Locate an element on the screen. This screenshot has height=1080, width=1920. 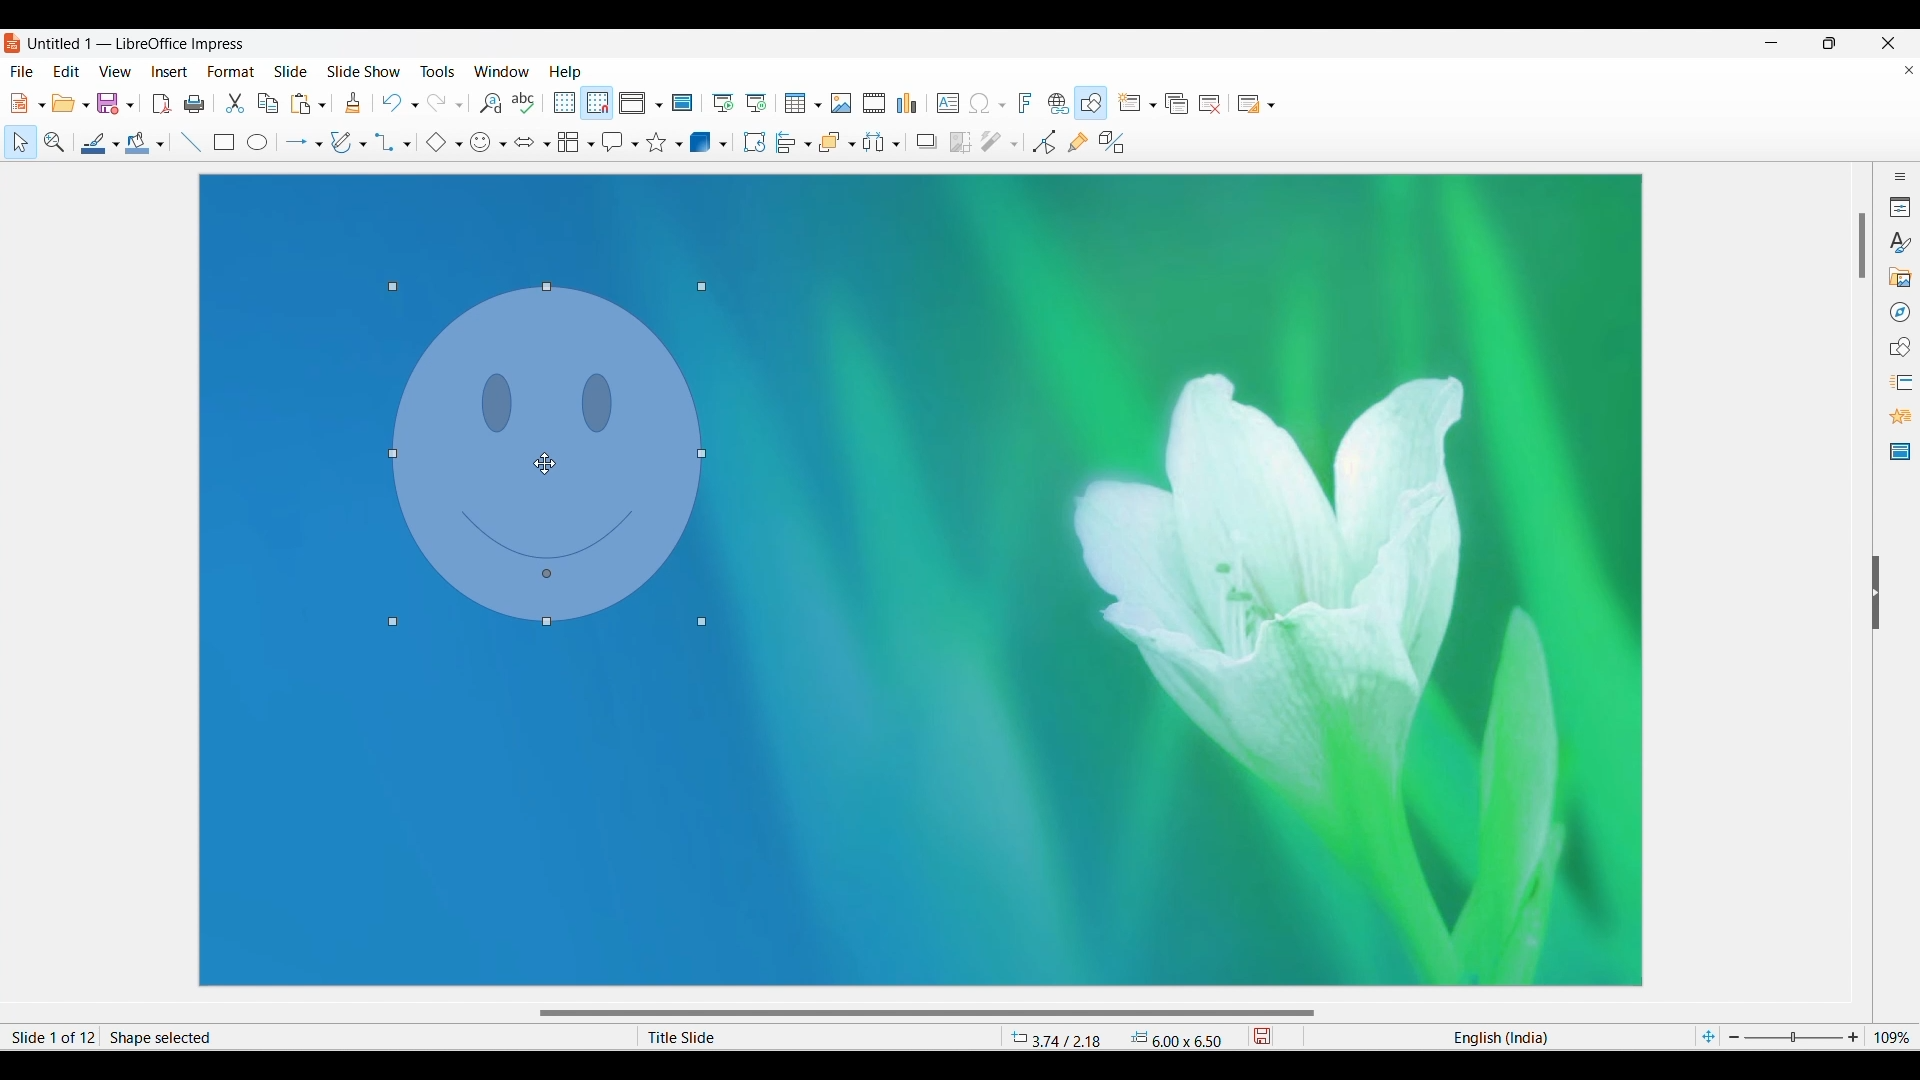
Selected symbol is located at coordinates (480, 143).